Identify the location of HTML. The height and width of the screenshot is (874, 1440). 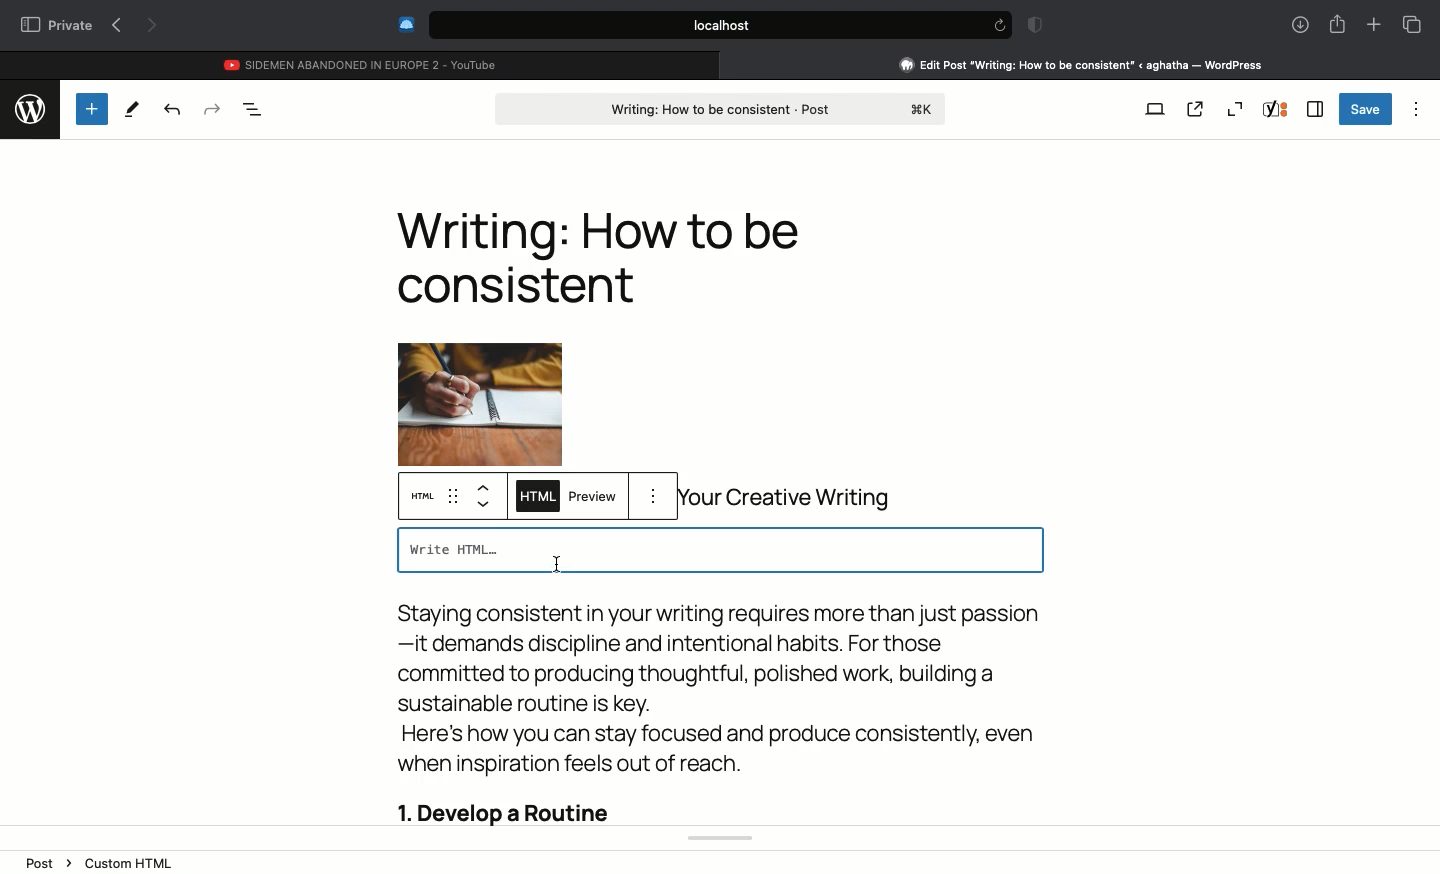
(426, 498).